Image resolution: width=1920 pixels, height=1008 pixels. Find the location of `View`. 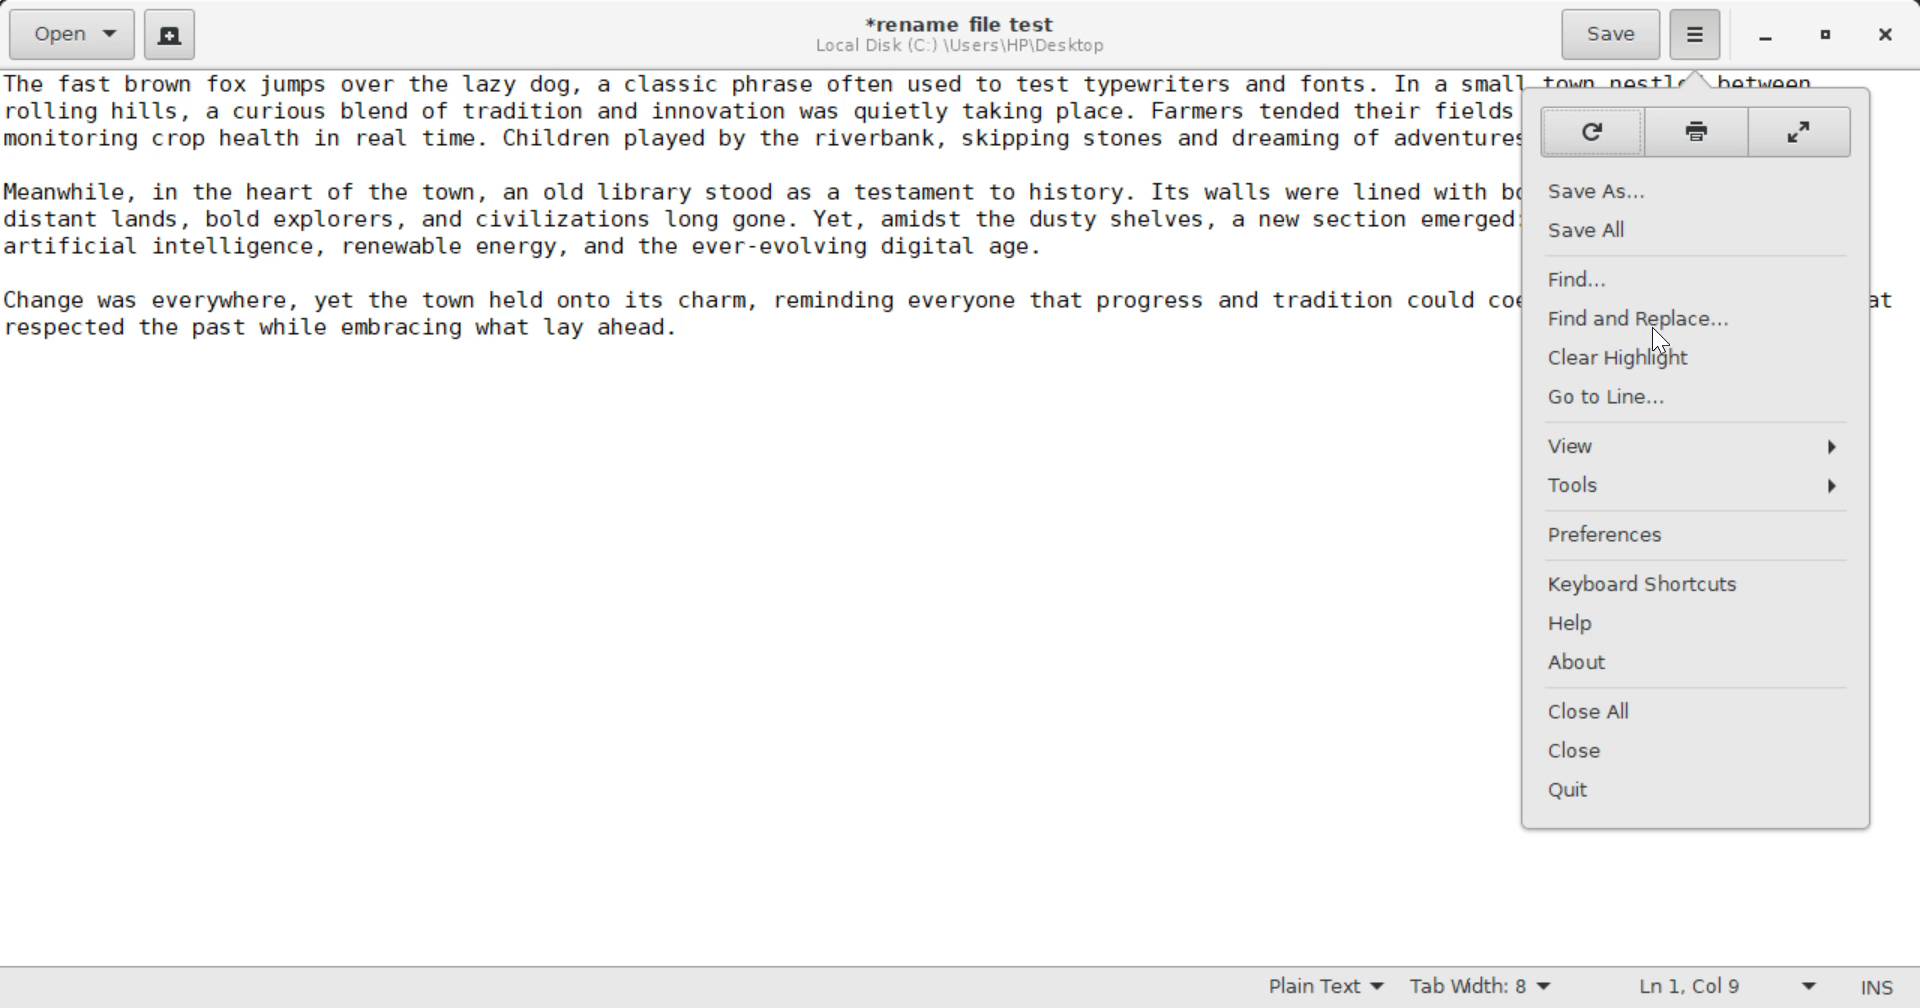

View is located at coordinates (1694, 444).